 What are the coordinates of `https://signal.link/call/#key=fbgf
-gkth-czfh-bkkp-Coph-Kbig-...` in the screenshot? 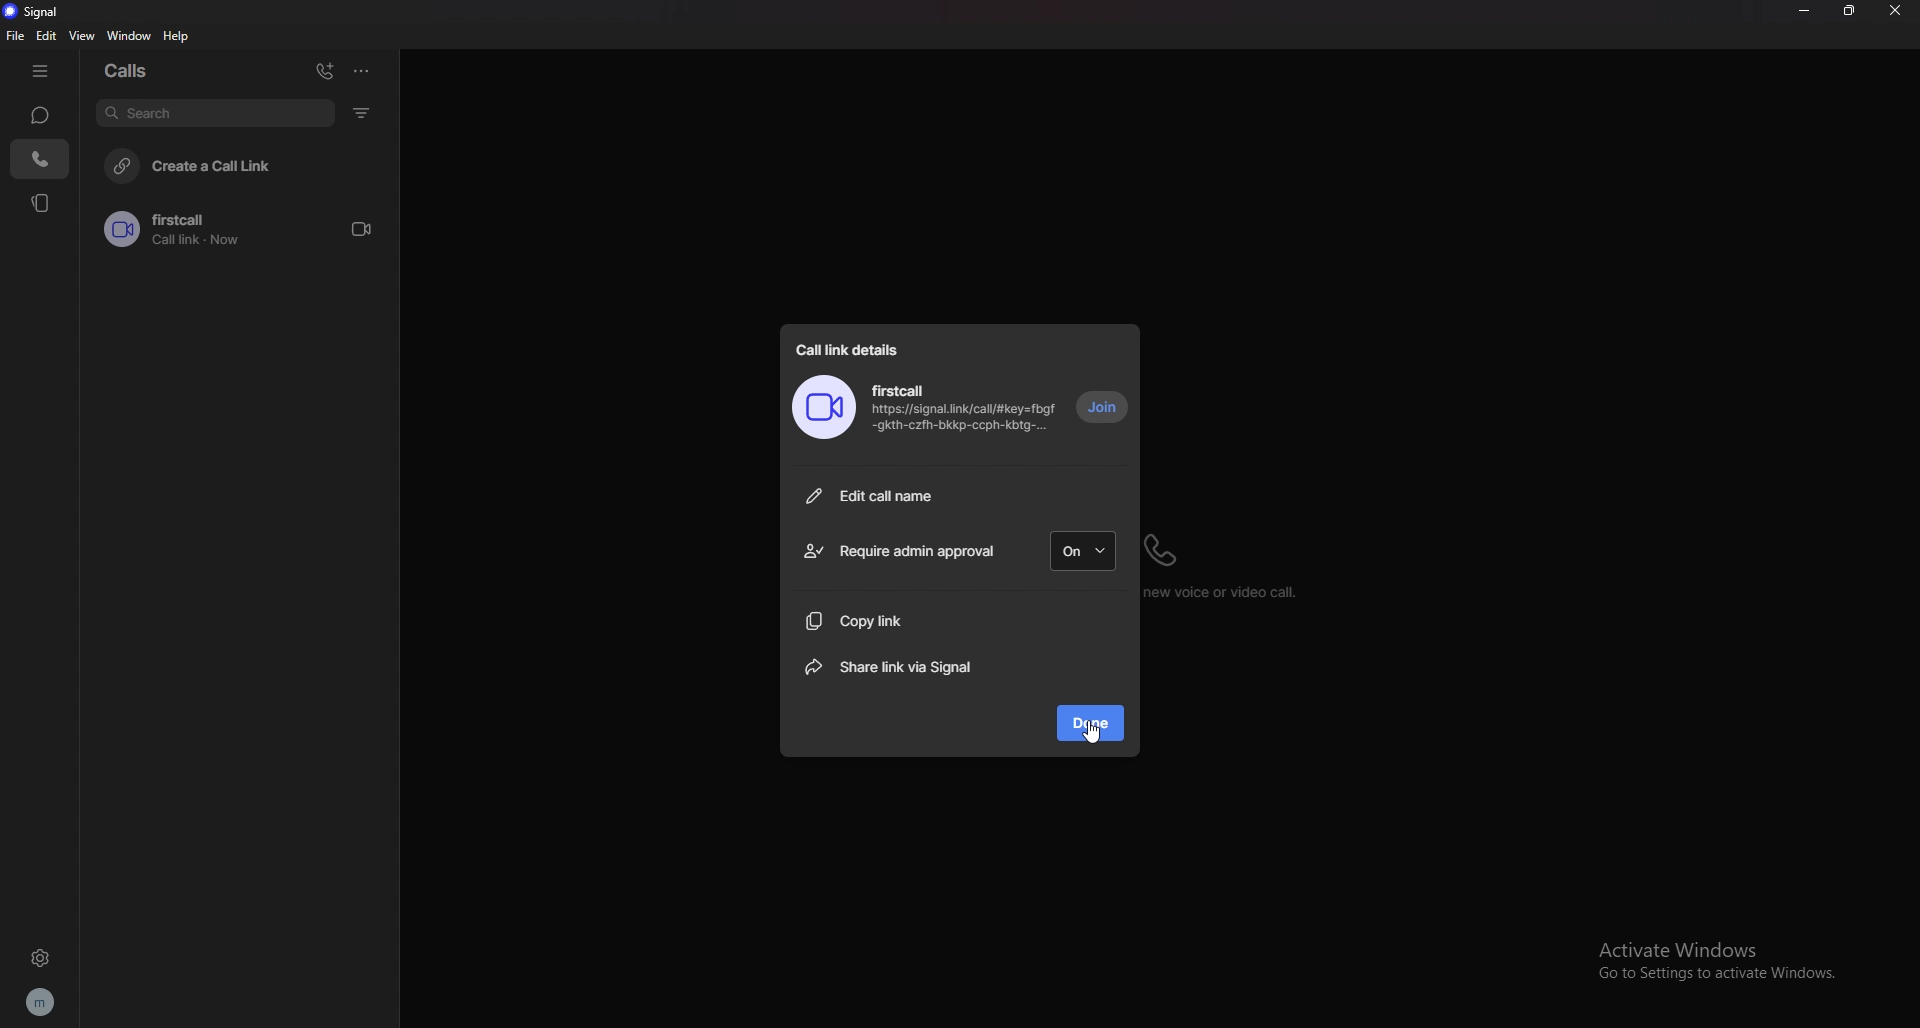 It's located at (965, 422).